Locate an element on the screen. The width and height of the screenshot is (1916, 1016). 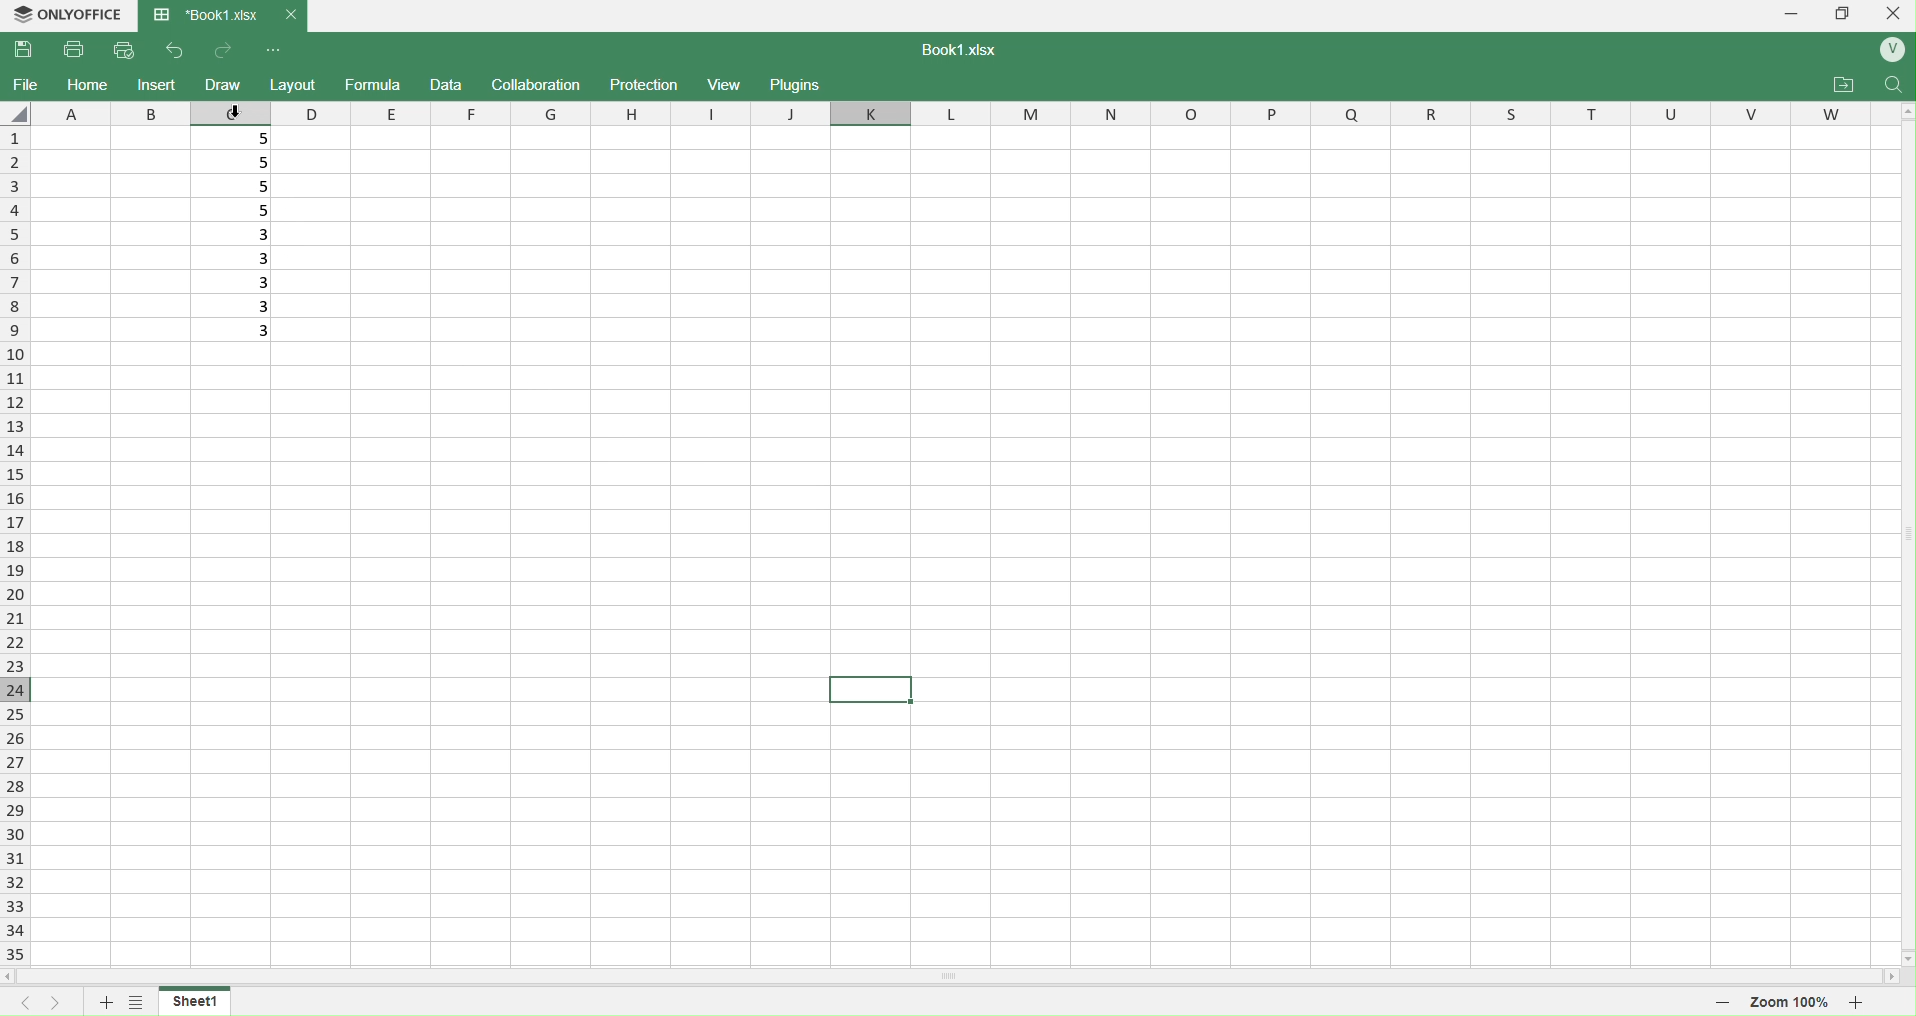
Open File location is located at coordinates (1844, 85).